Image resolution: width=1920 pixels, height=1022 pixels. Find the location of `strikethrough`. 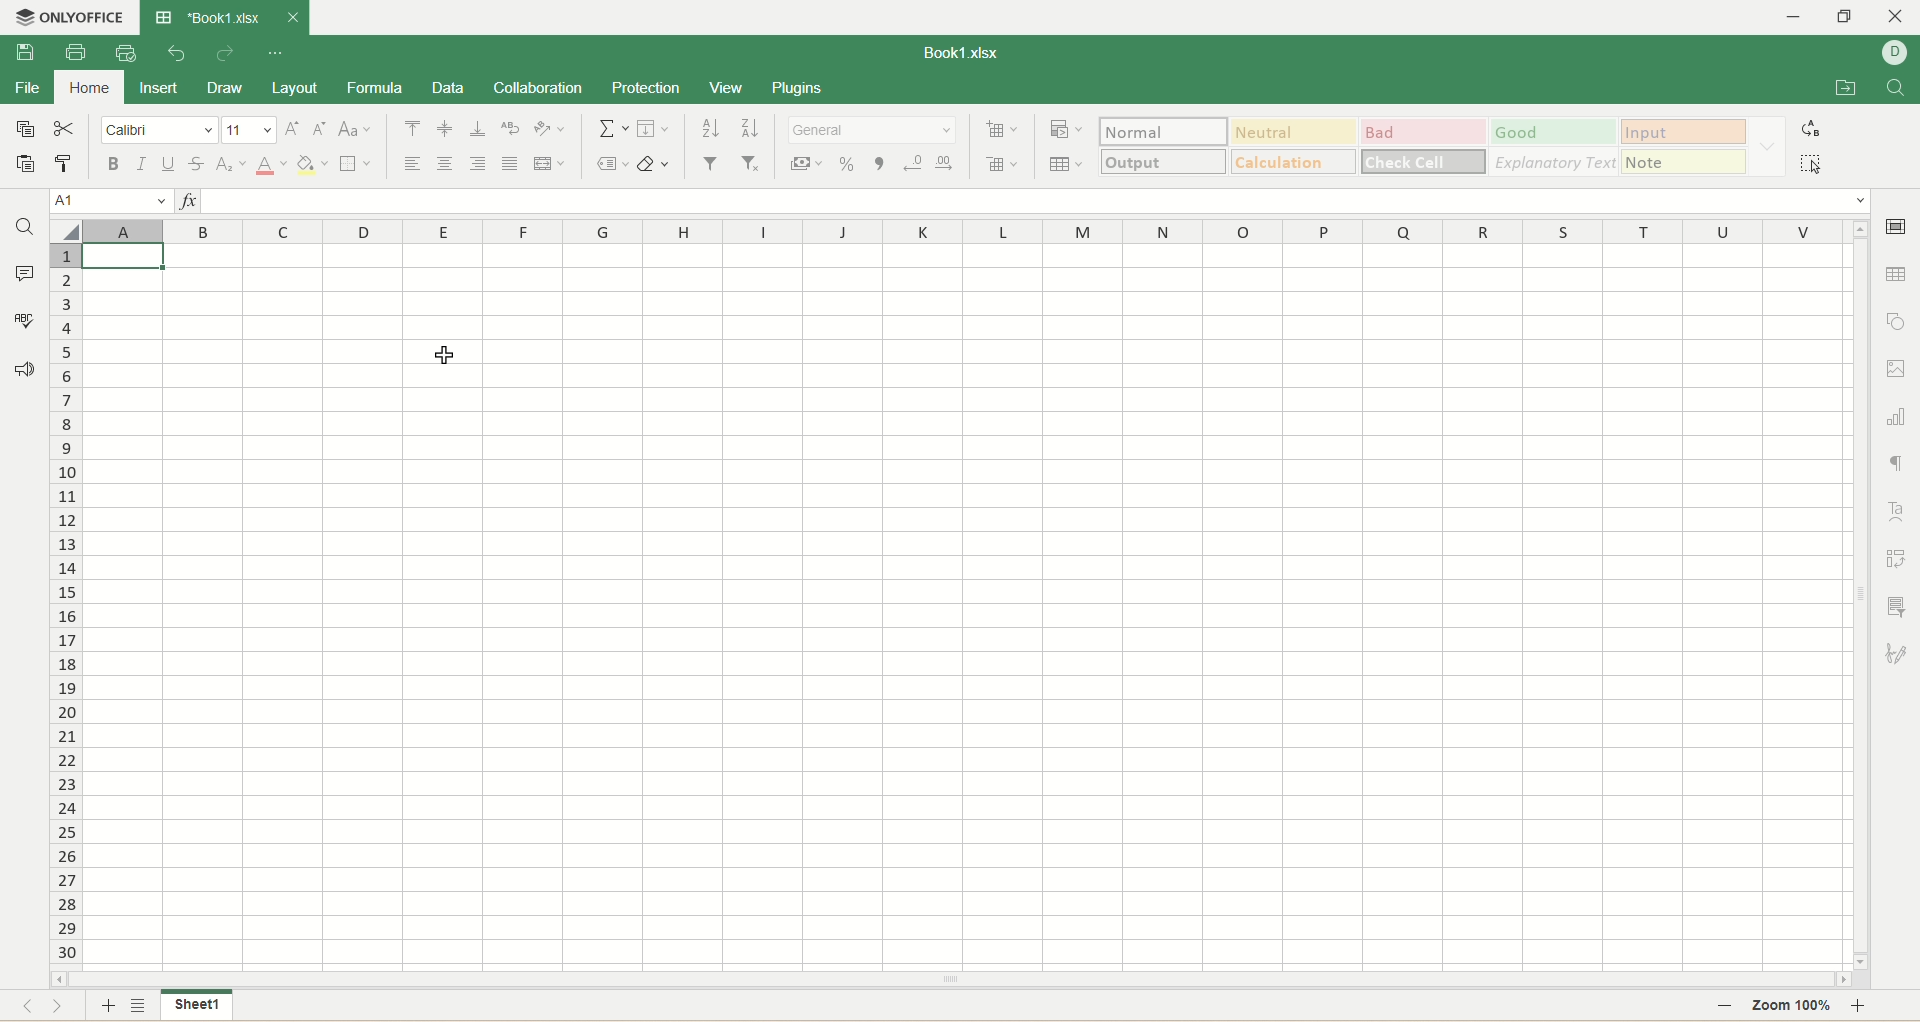

strikethrough is located at coordinates (198, 165).